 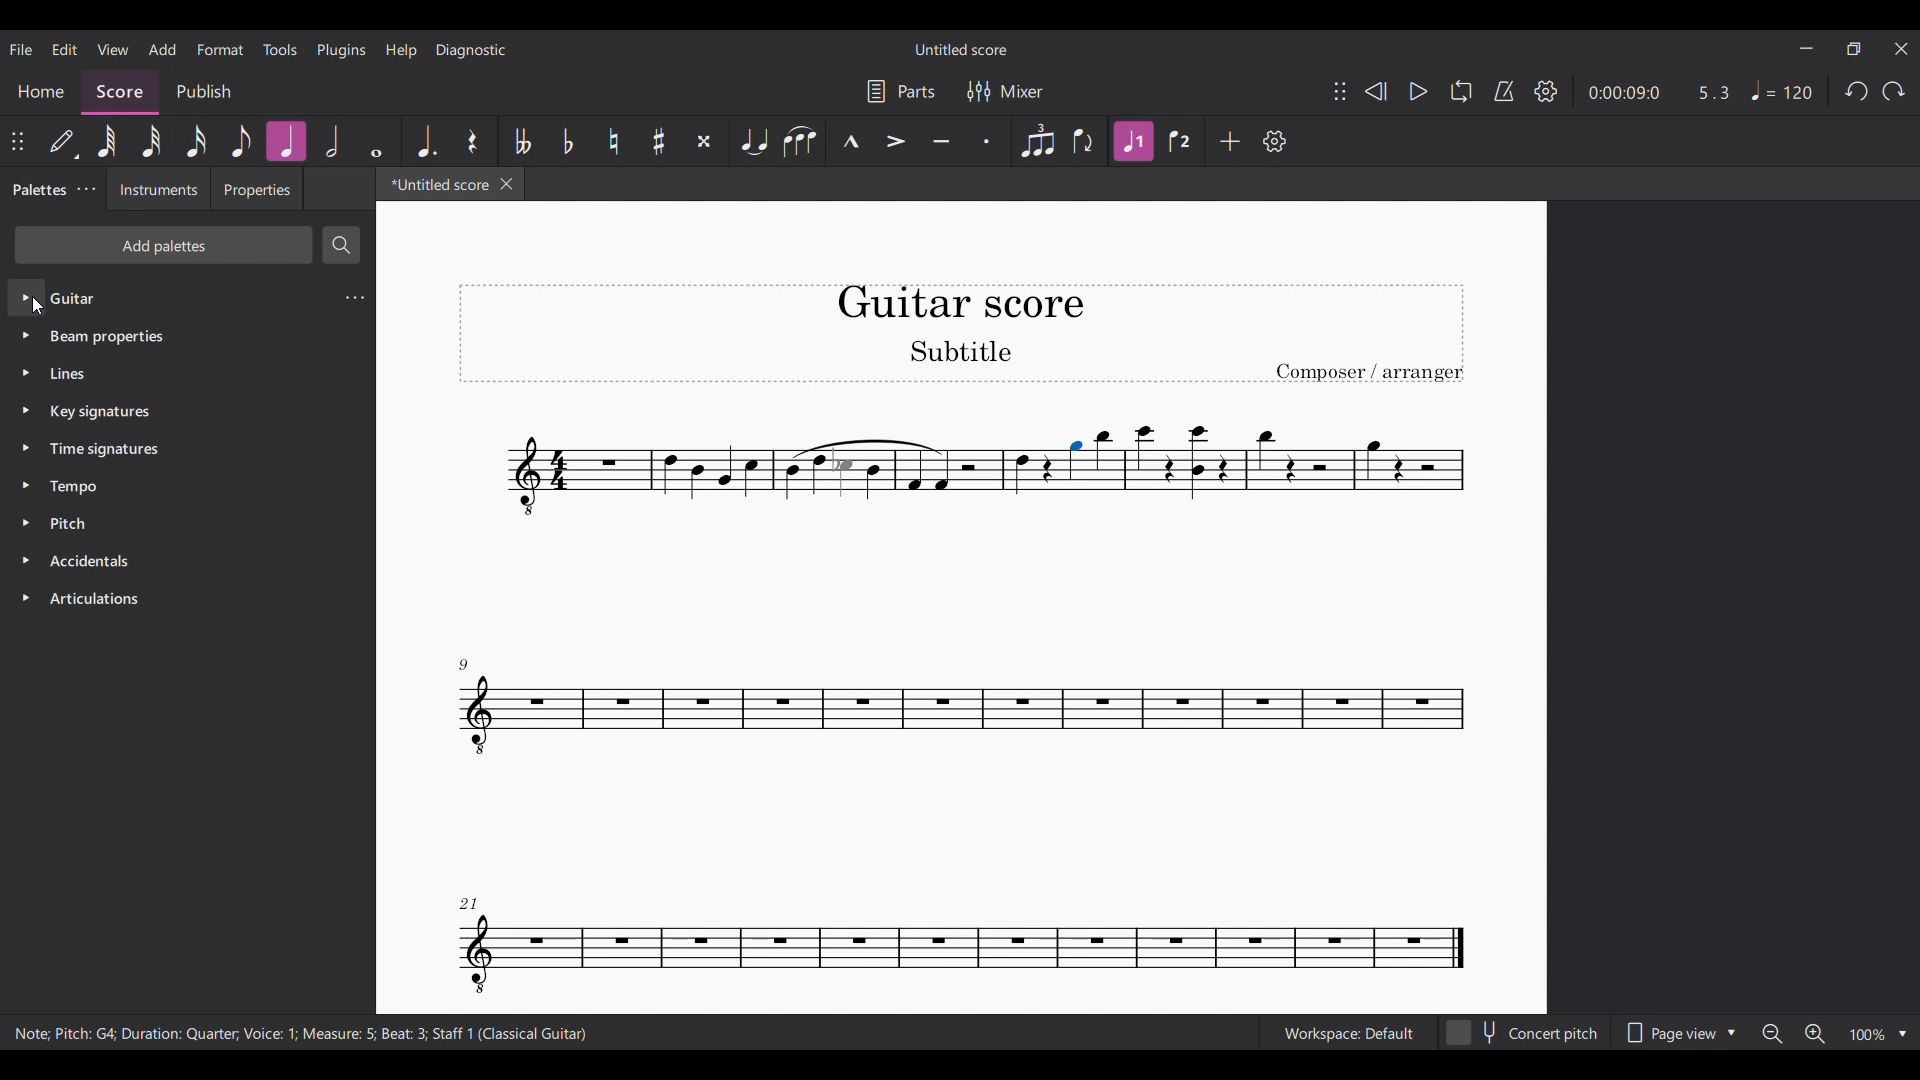 What do you see at coordinates (1182, 141) in the screenshot?
I see `Voice 2` at bounding box center [1182, 141].